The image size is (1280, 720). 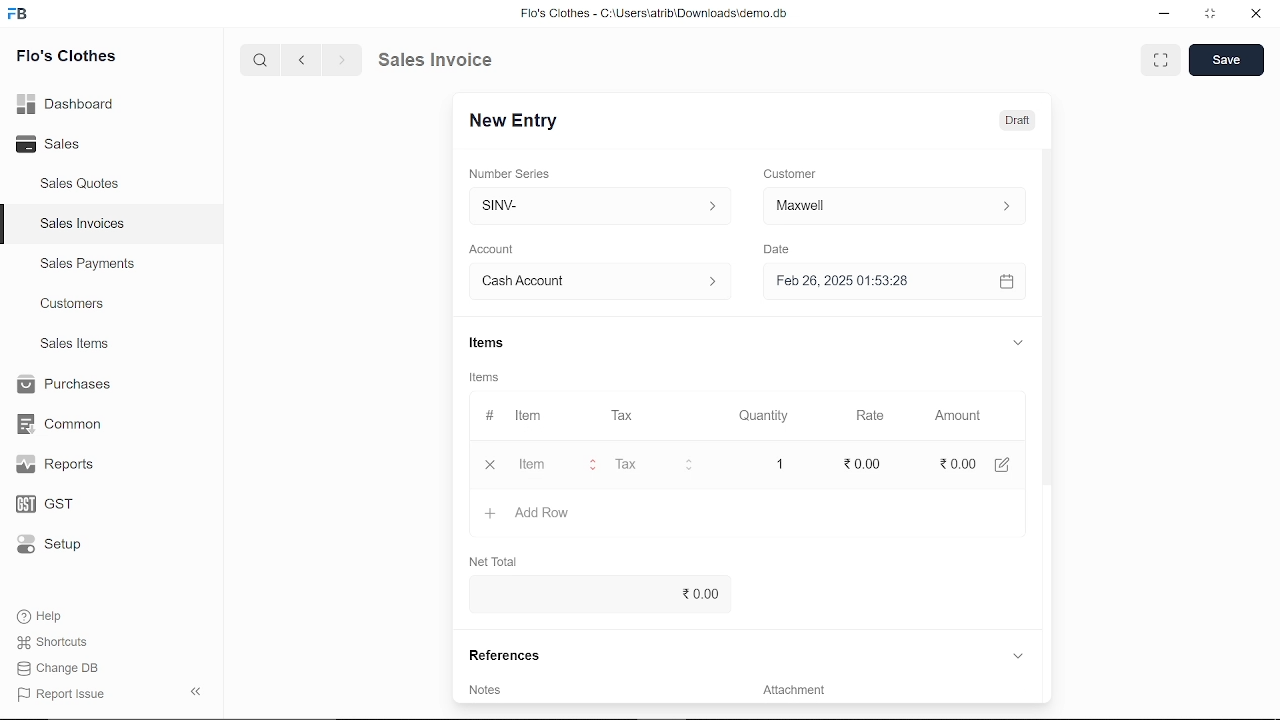 What do you see at coordinates (18, 16) in the screenshot?
I see `frappe books` at bounding box center [18, 16].